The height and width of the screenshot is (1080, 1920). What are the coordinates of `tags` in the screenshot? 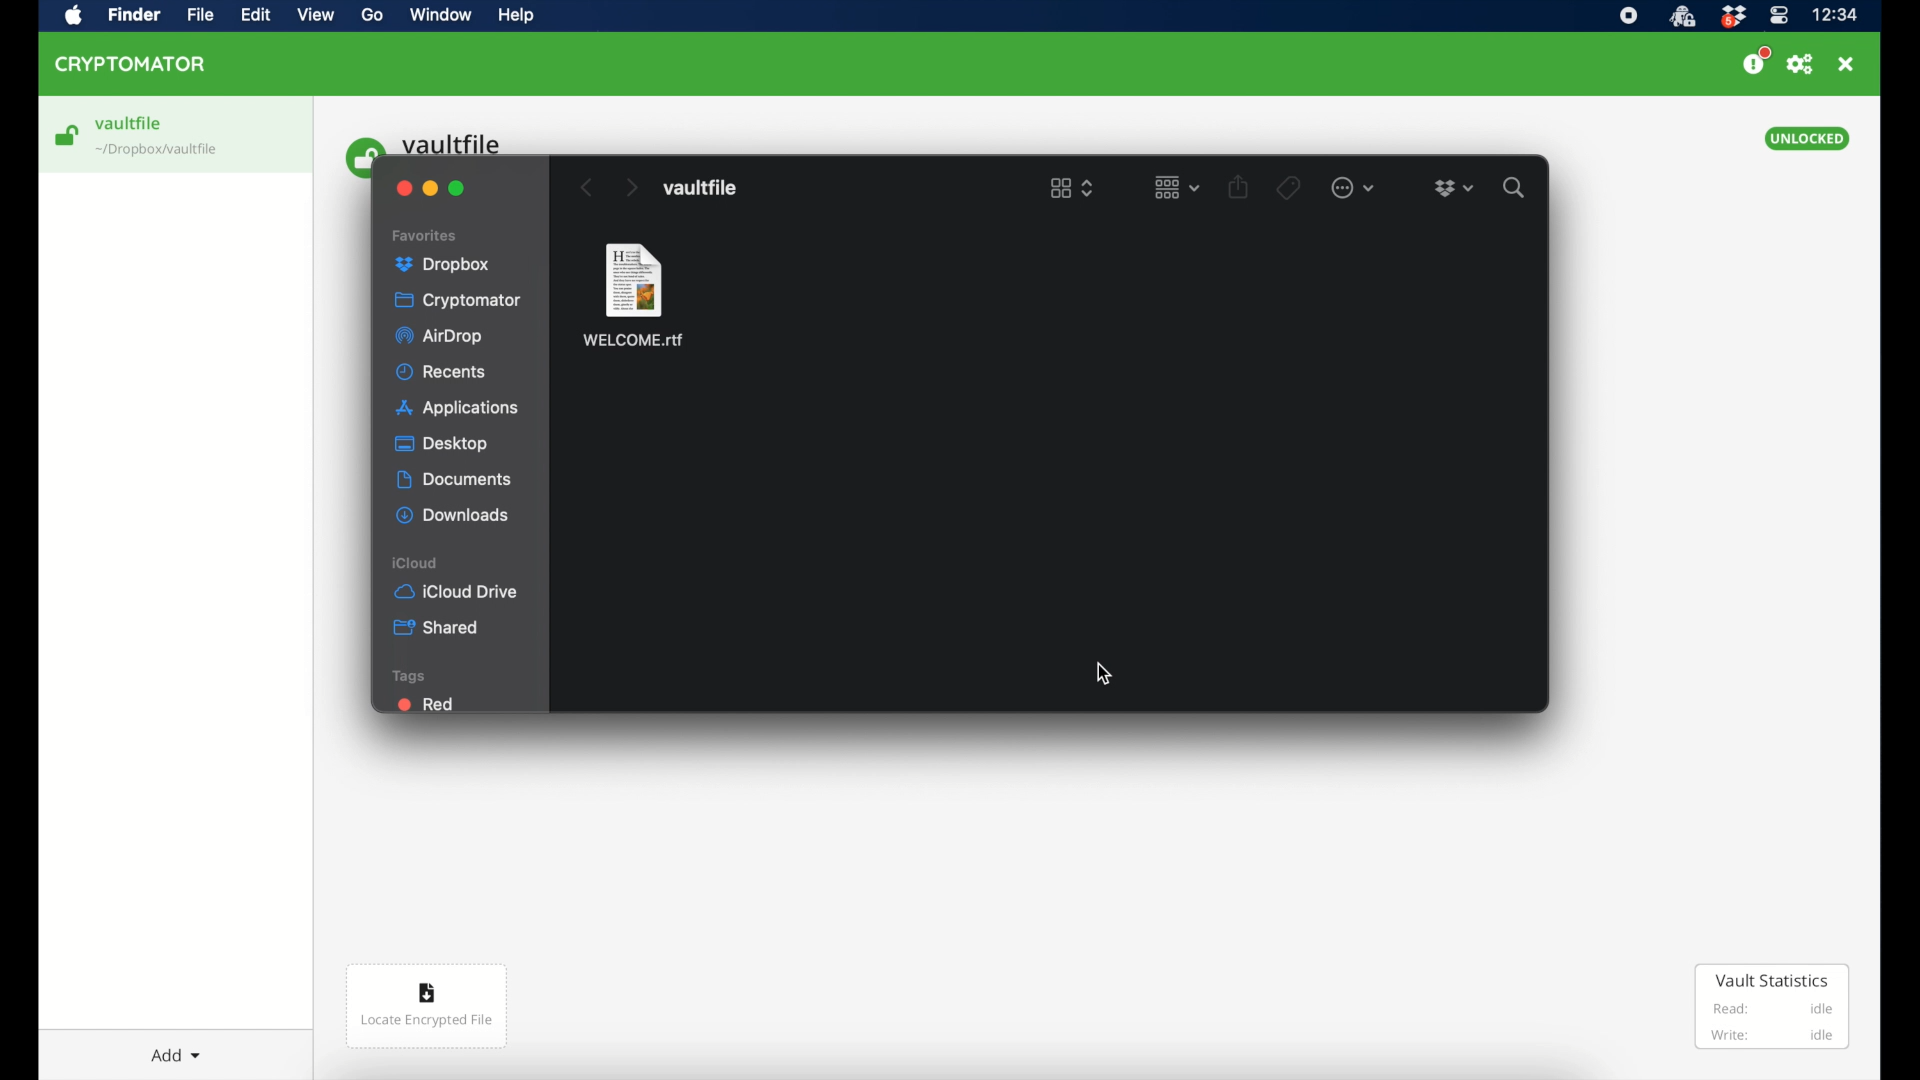 It's located at (1289, 187).